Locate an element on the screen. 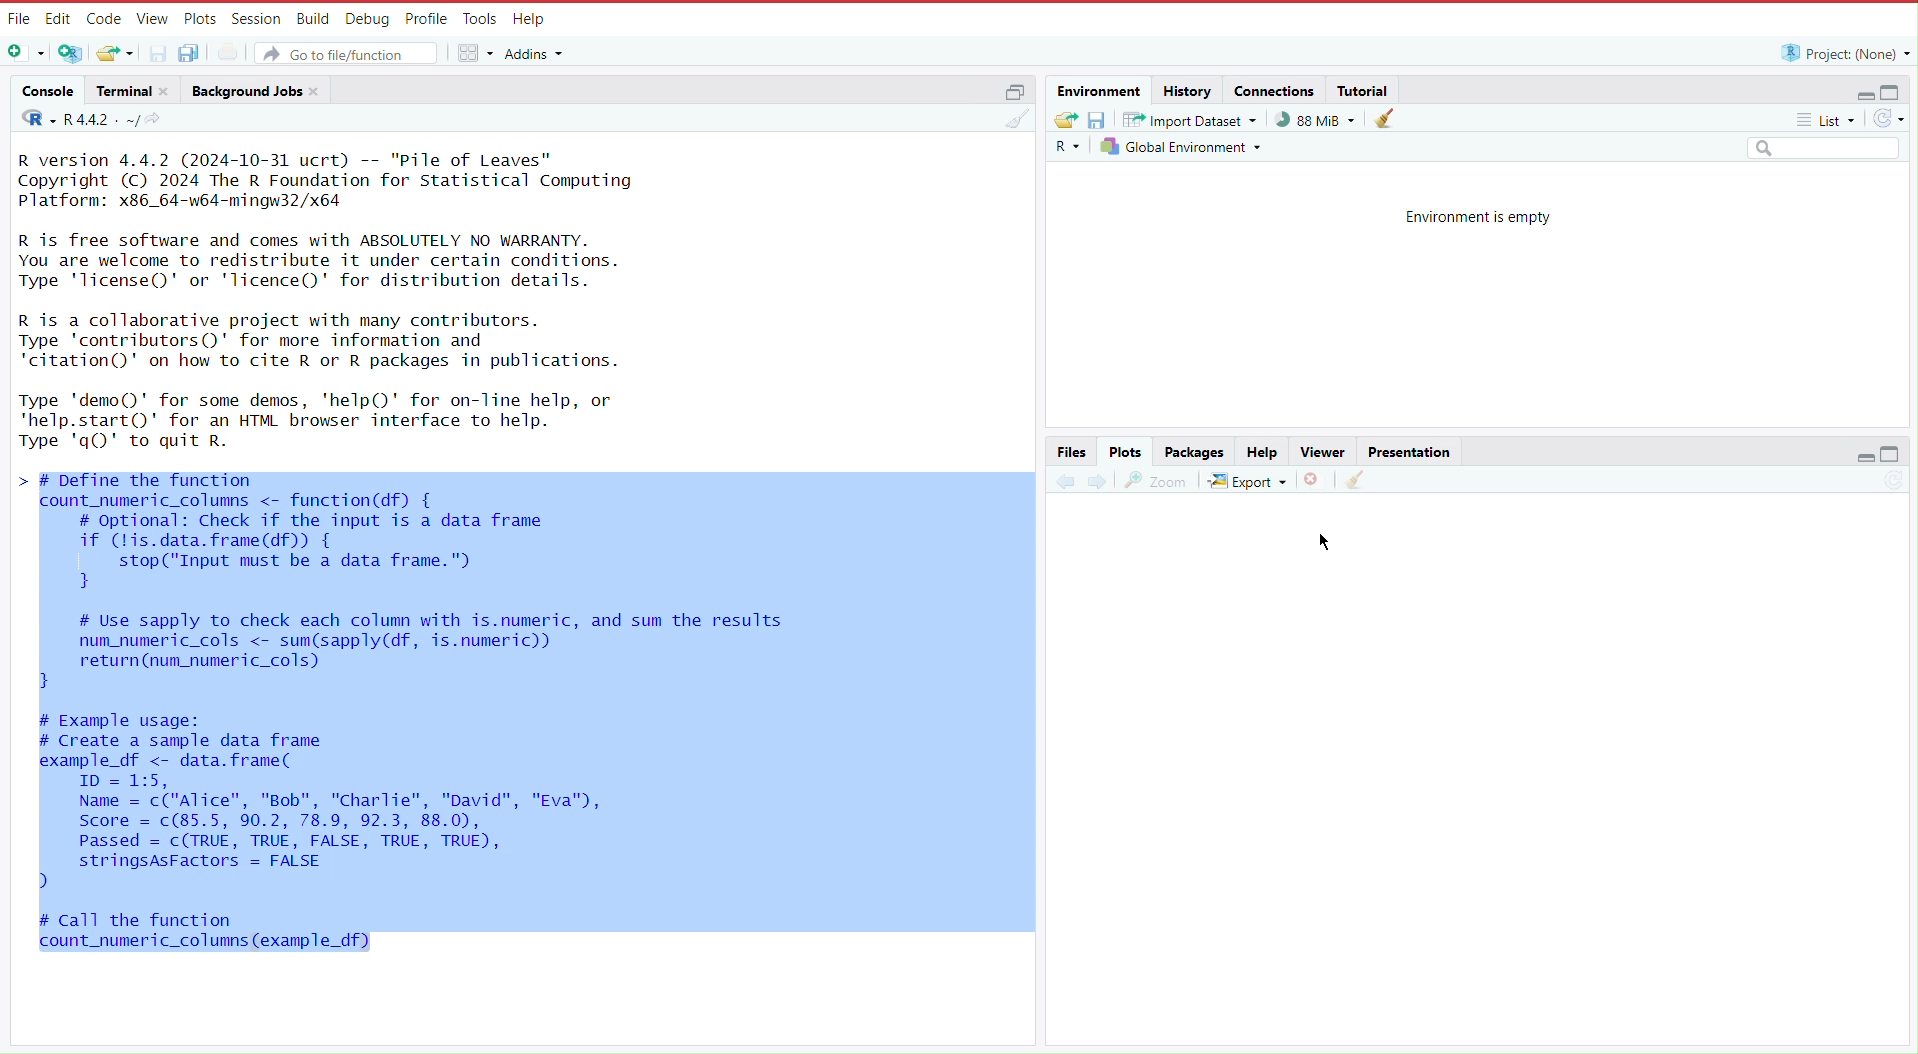  Maximize is located at coordinates (1893, 91).